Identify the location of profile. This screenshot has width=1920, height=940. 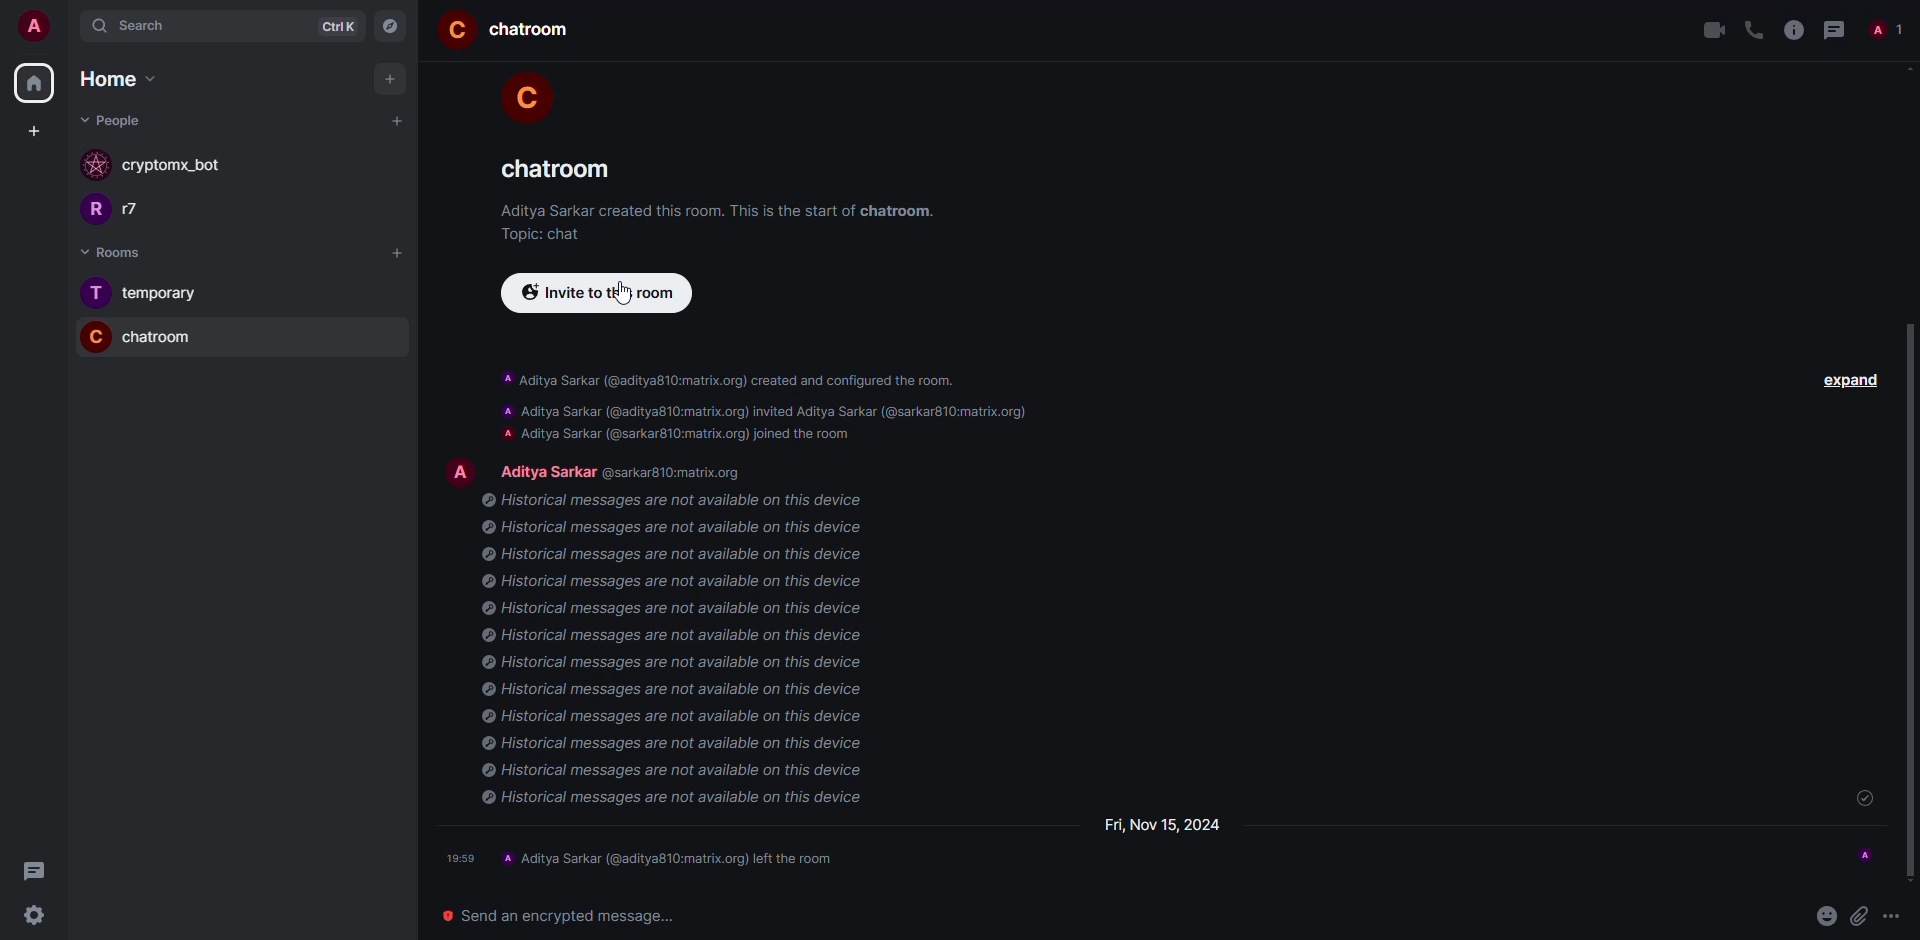
(461, 470).